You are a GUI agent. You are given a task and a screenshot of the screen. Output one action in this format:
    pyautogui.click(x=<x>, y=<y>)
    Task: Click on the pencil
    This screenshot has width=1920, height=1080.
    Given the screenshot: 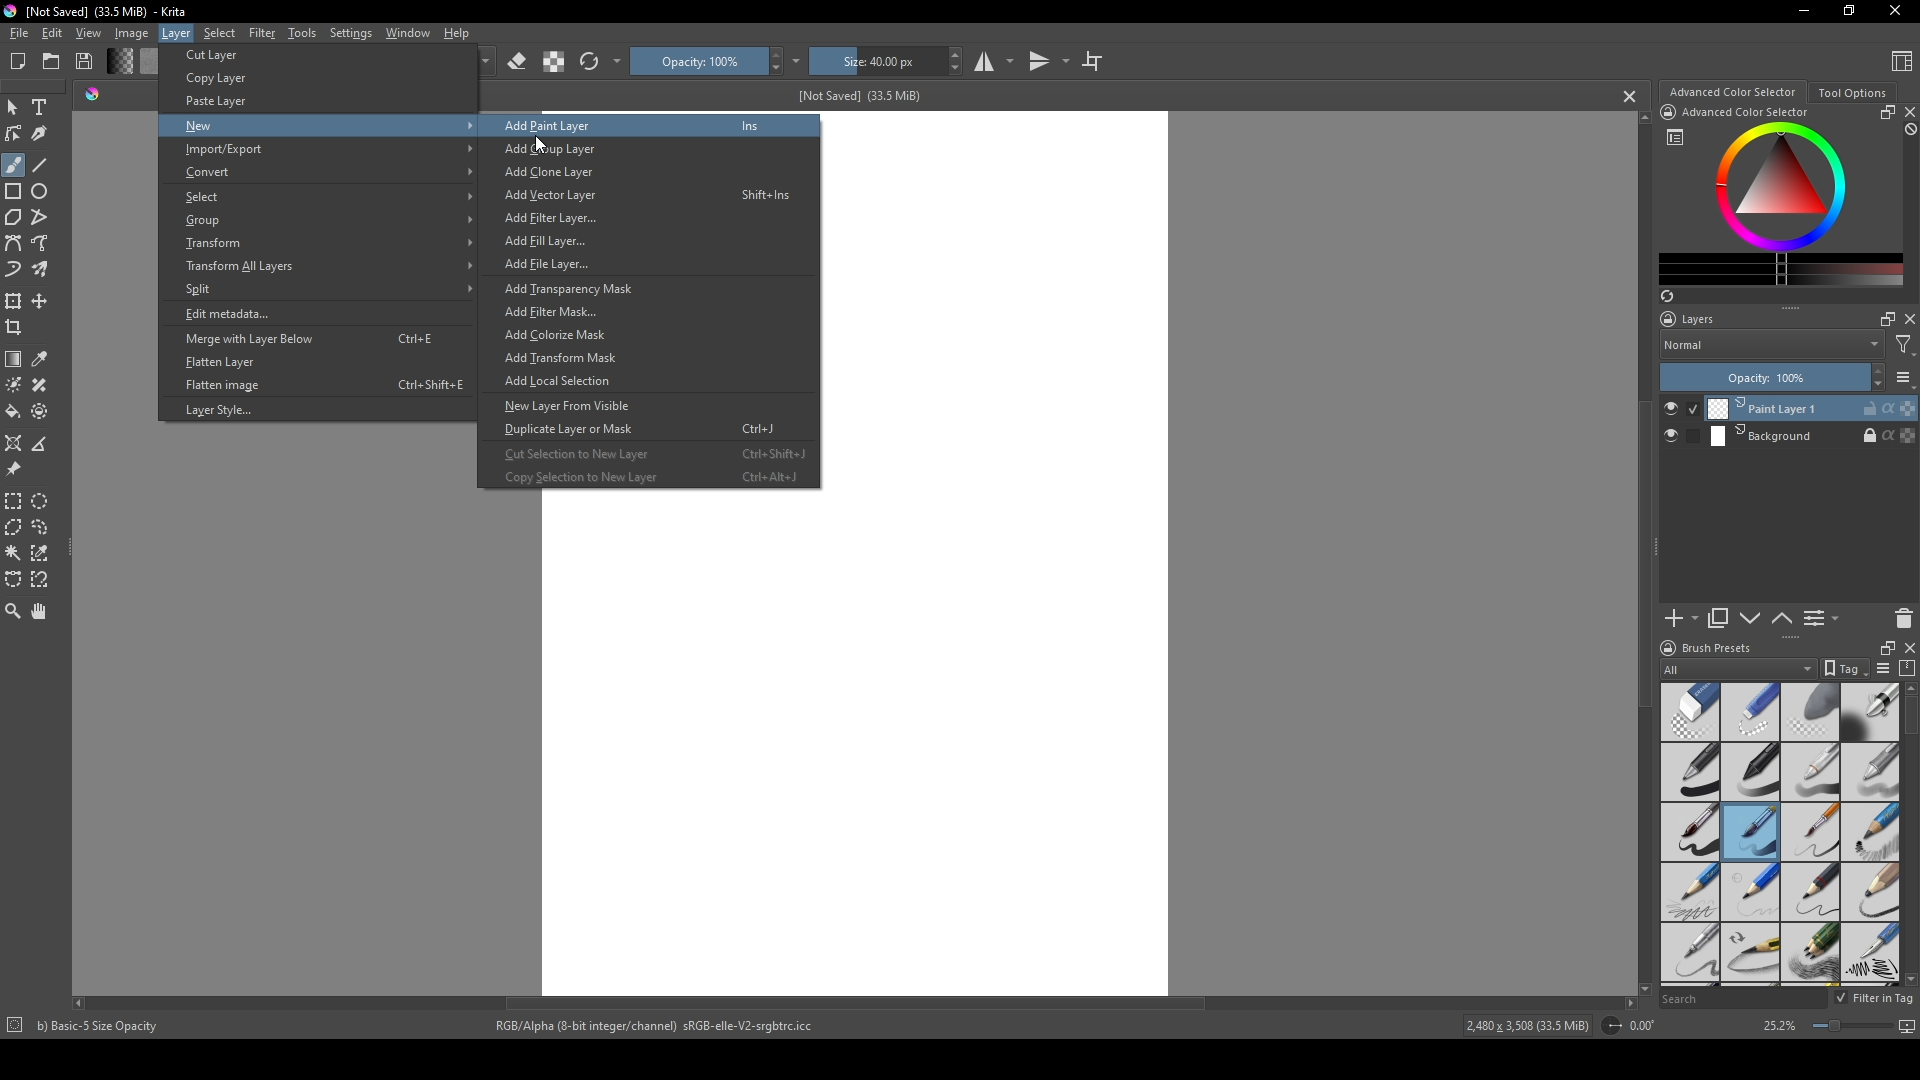 What is the action you would take?
    pyautogui.click(x=1749, y=892)
    